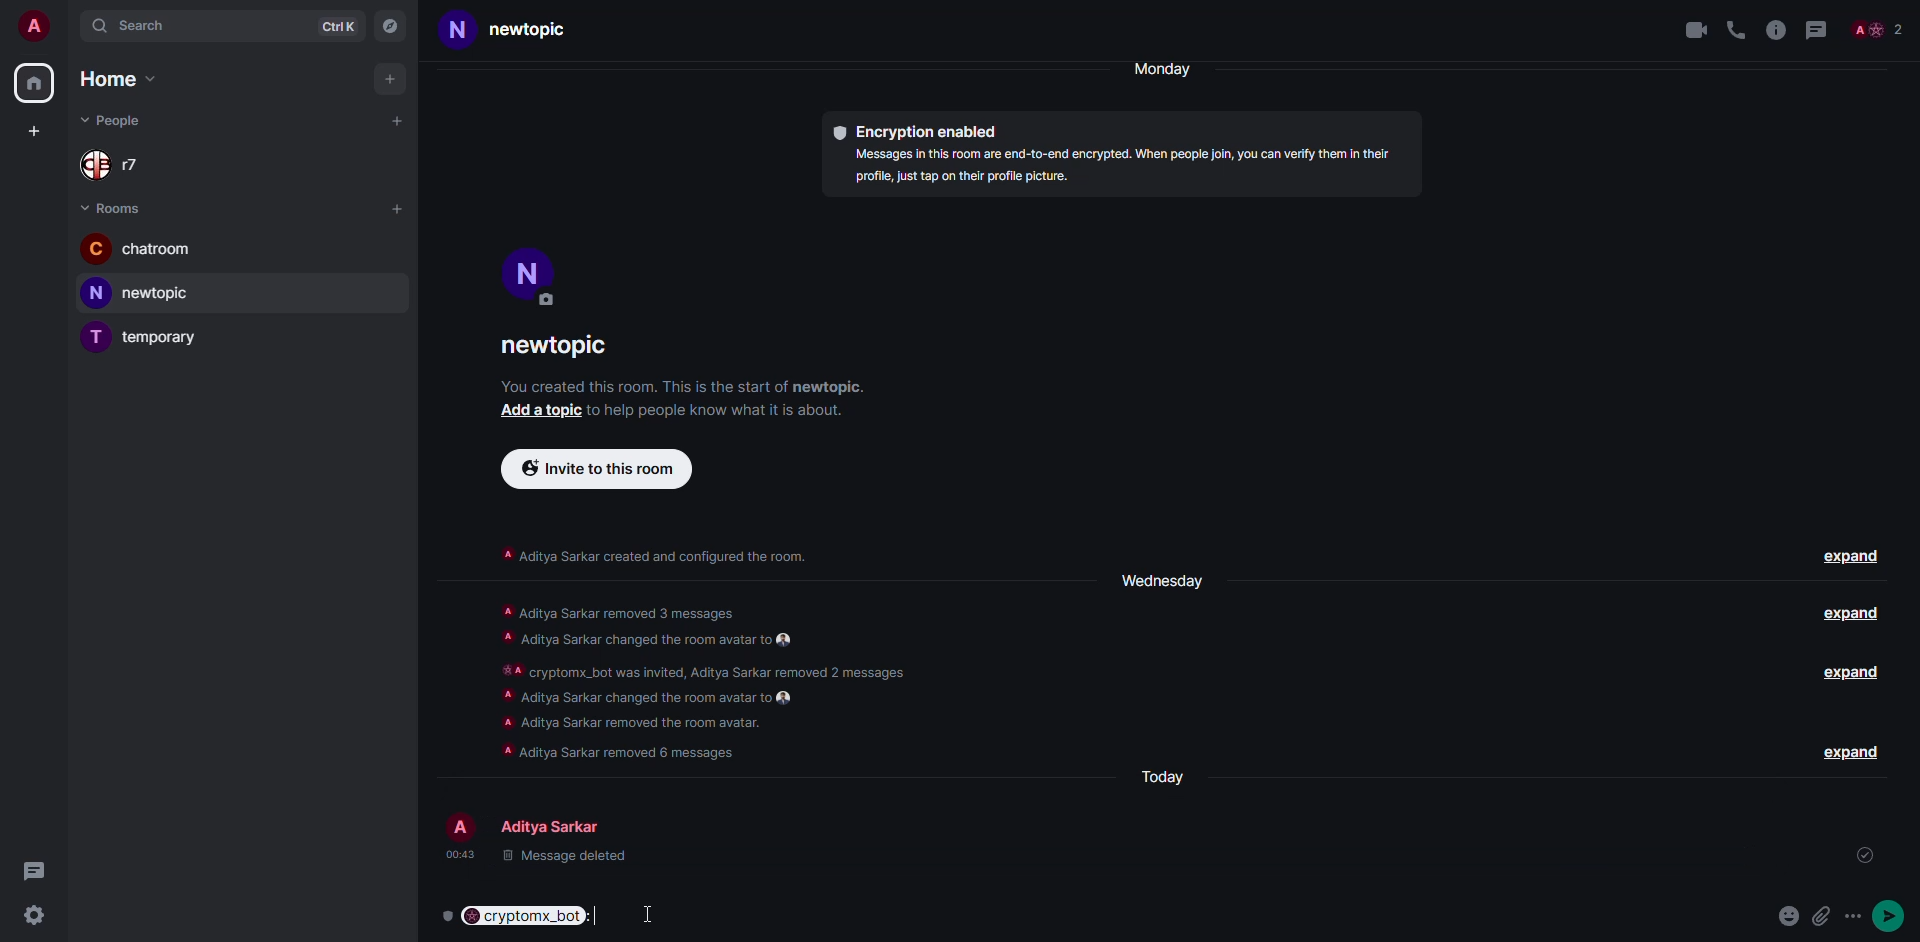 This screenshot has height=942, width=1920. What do you see at coordinates (1158, 579) in the screenshot?
I see `day` at bounding box center [1158, 579].